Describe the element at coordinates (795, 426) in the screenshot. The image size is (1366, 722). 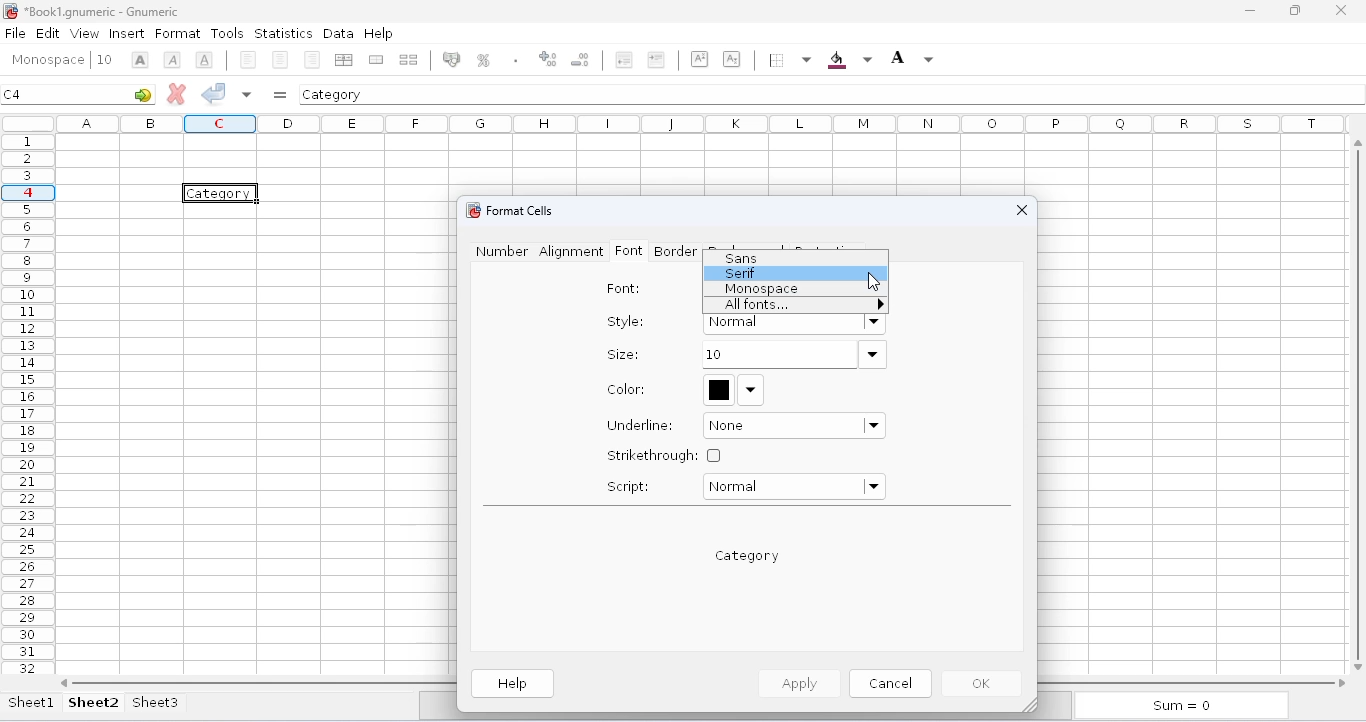
I see `none` at that location.